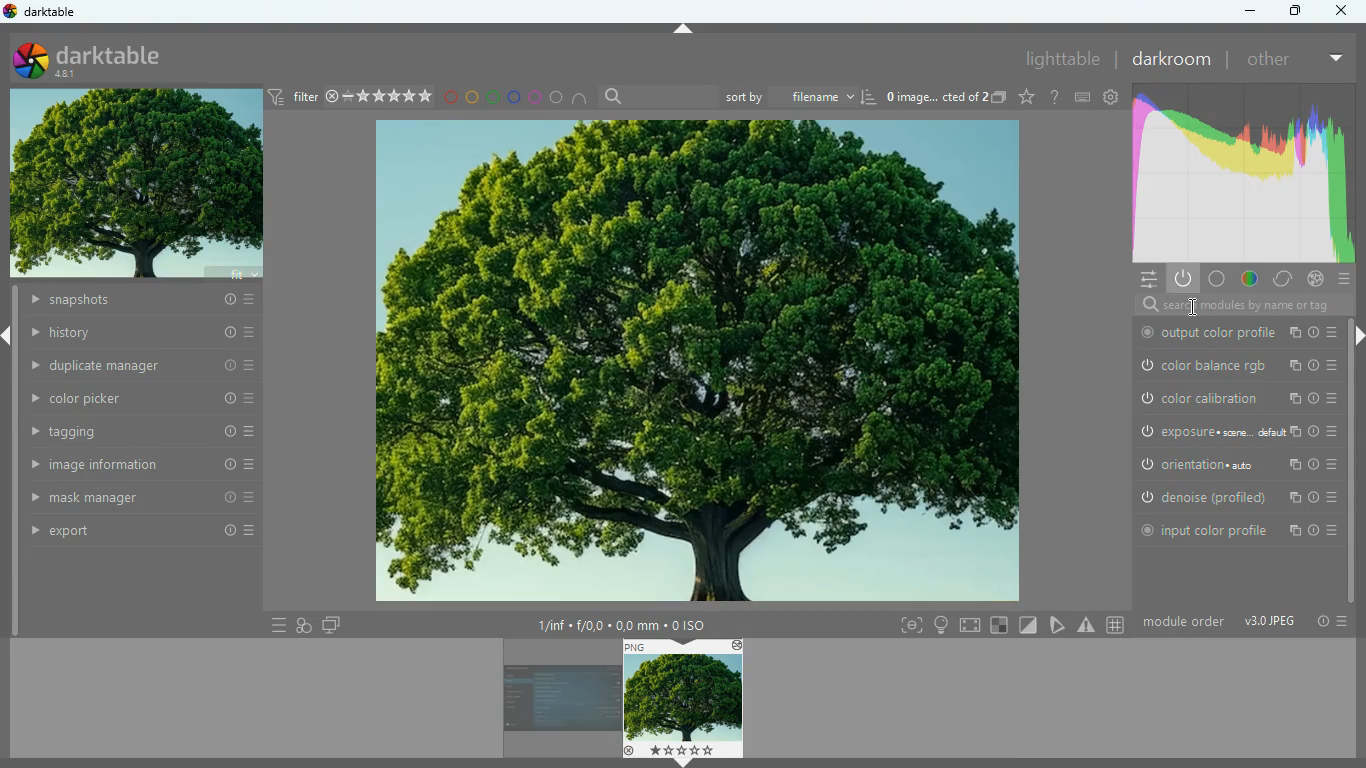  What do you see at coordinates (553, 700) in the screenshot?
I see `image` at bounding box center [553, 700].